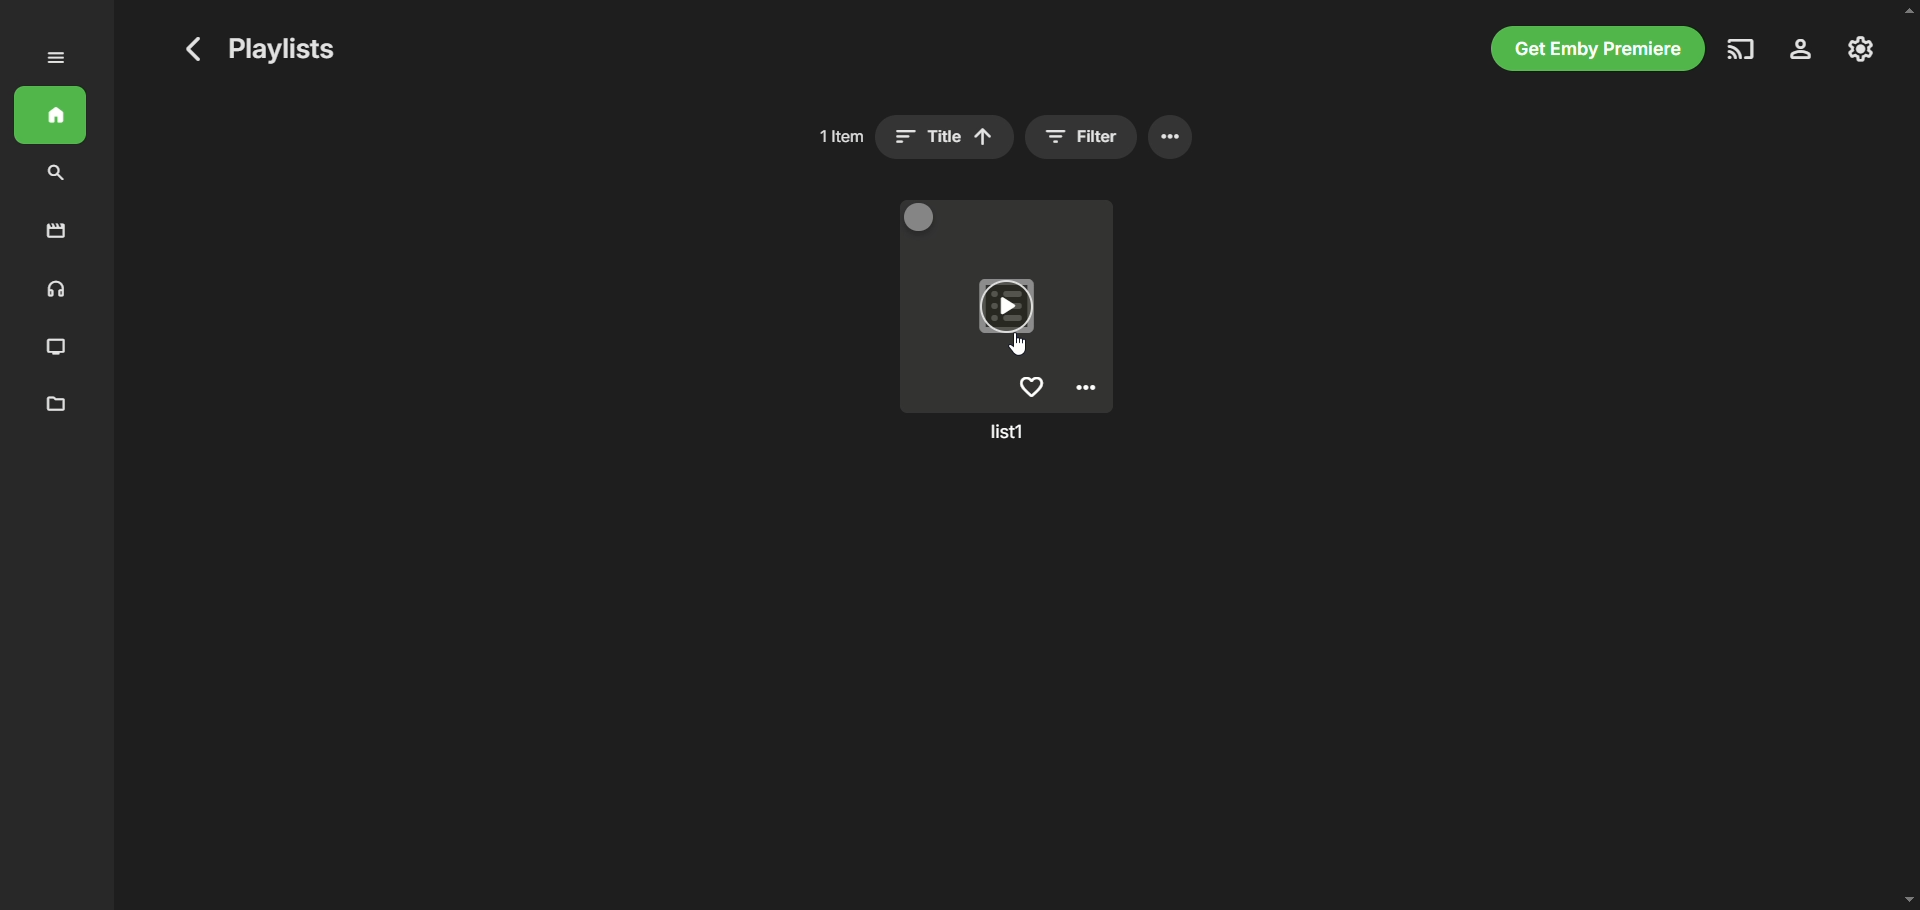 Image resolution: width=1920 pixels, height=910 pixels. Describe the element at coordinates (1031, 386) in the screenshot. I see `Add to favorite` at that location.